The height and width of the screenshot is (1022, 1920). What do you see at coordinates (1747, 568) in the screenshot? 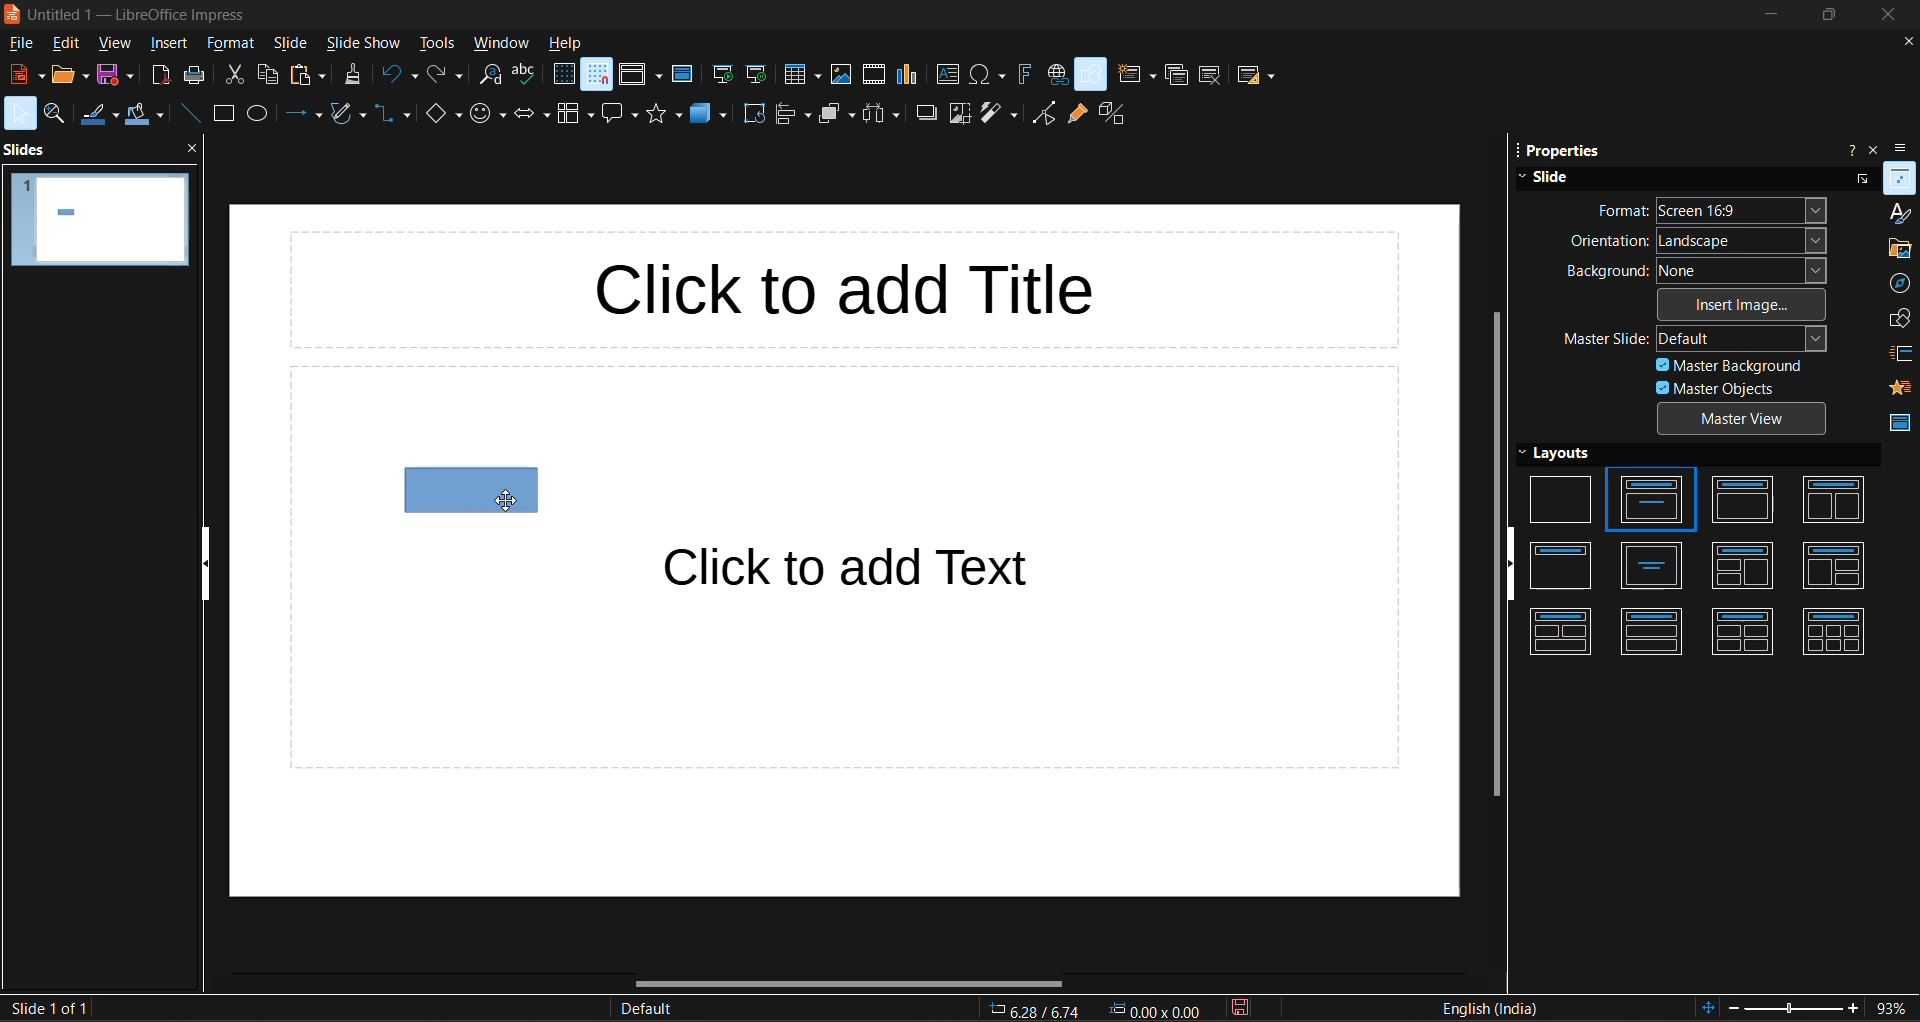
I see `title,2 content and content` at bounding box center [1747, 568].